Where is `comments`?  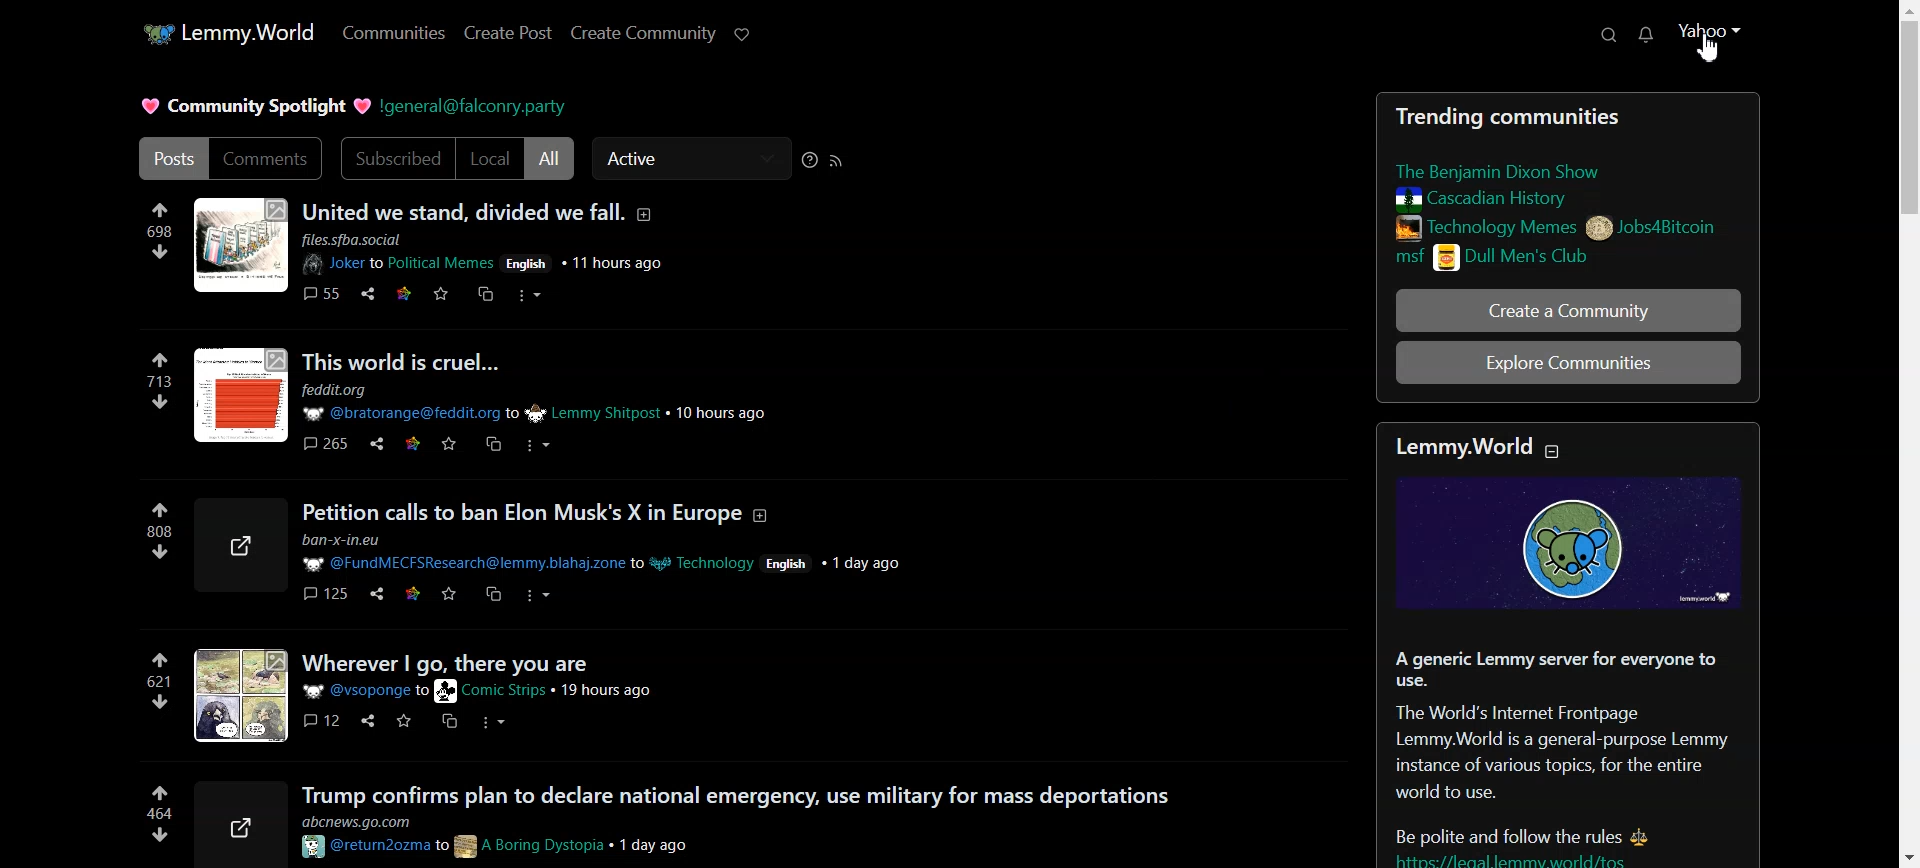
comments is located at coordinates (319, 597).